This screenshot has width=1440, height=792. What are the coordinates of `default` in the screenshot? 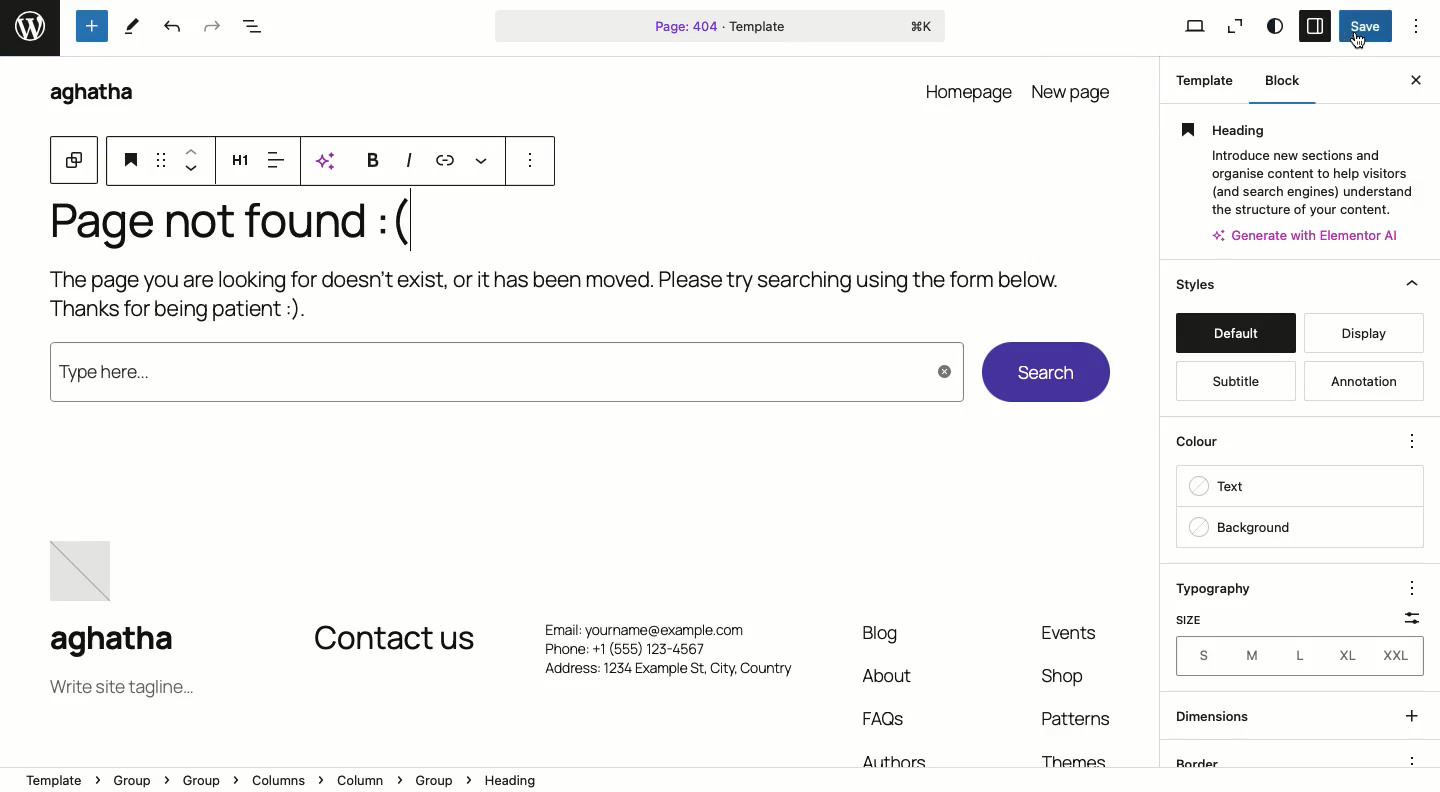 It's located at (1231, 330).